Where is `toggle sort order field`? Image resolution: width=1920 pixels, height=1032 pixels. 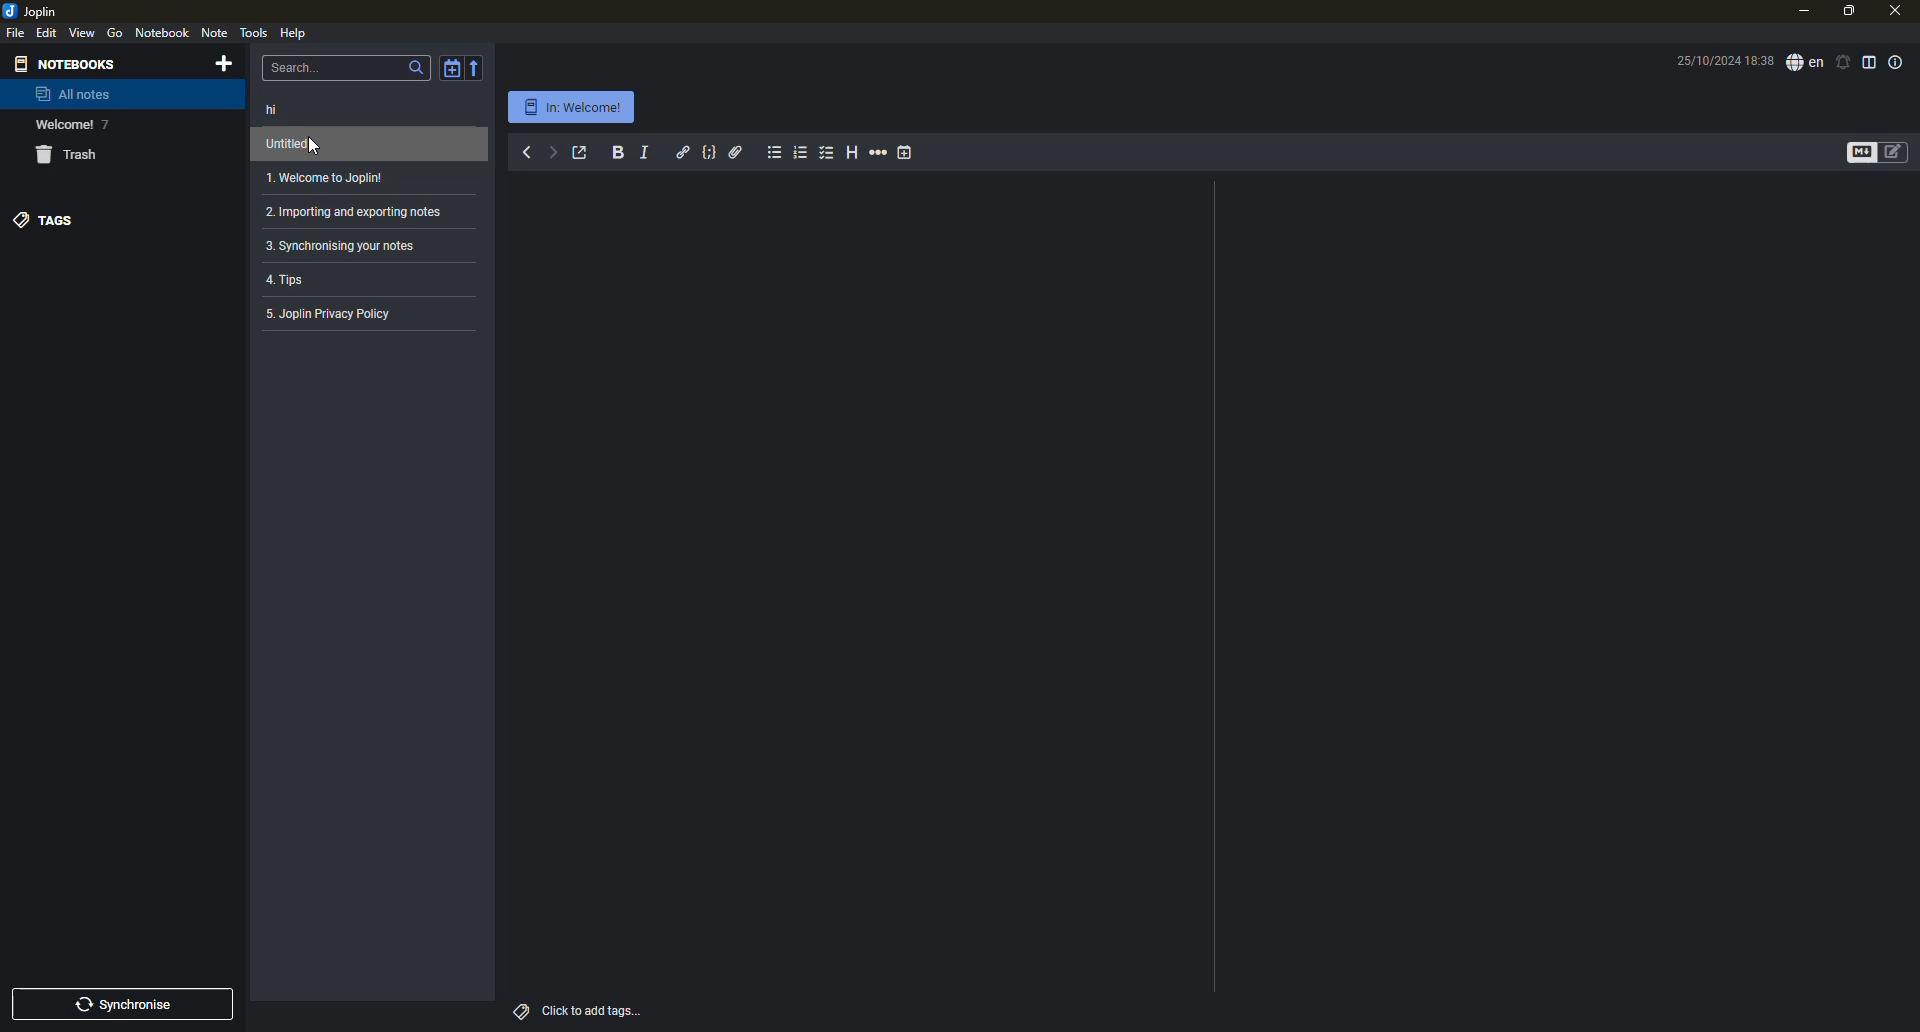
toggle sort order field is located at coordinates (449, 66).